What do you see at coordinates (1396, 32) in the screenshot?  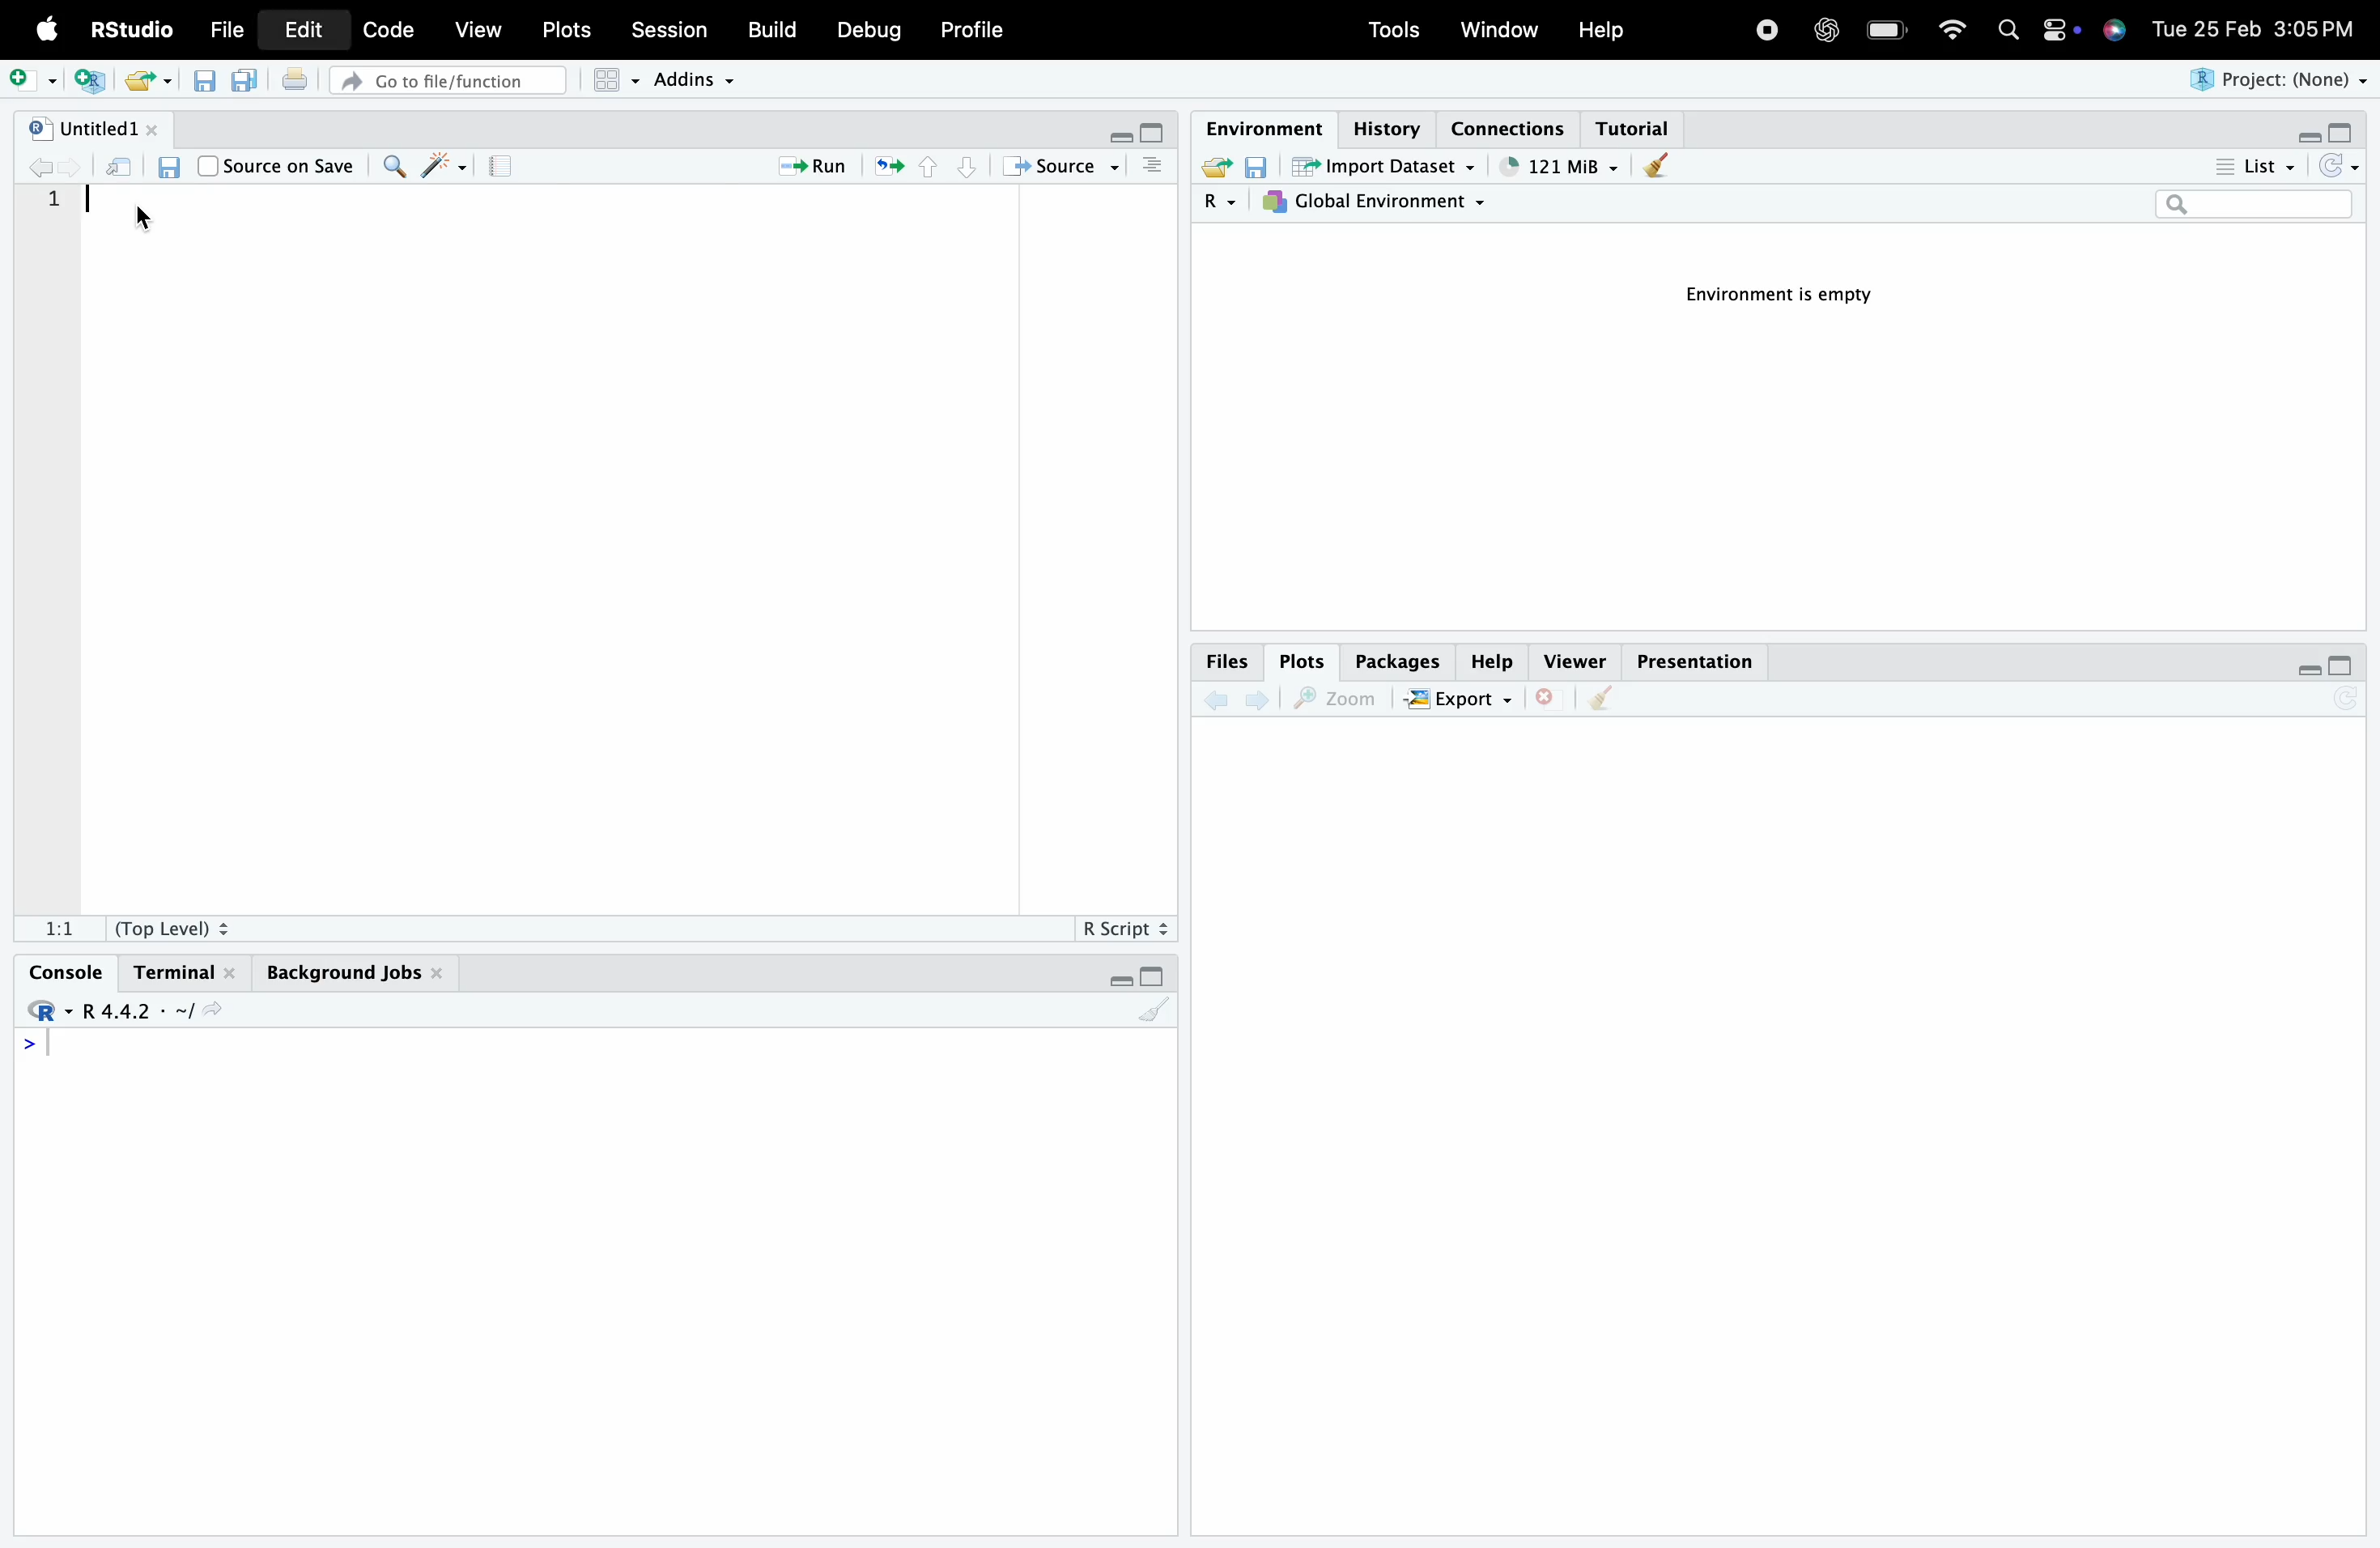 I see `Tools` at bounding box center [1396, 32].